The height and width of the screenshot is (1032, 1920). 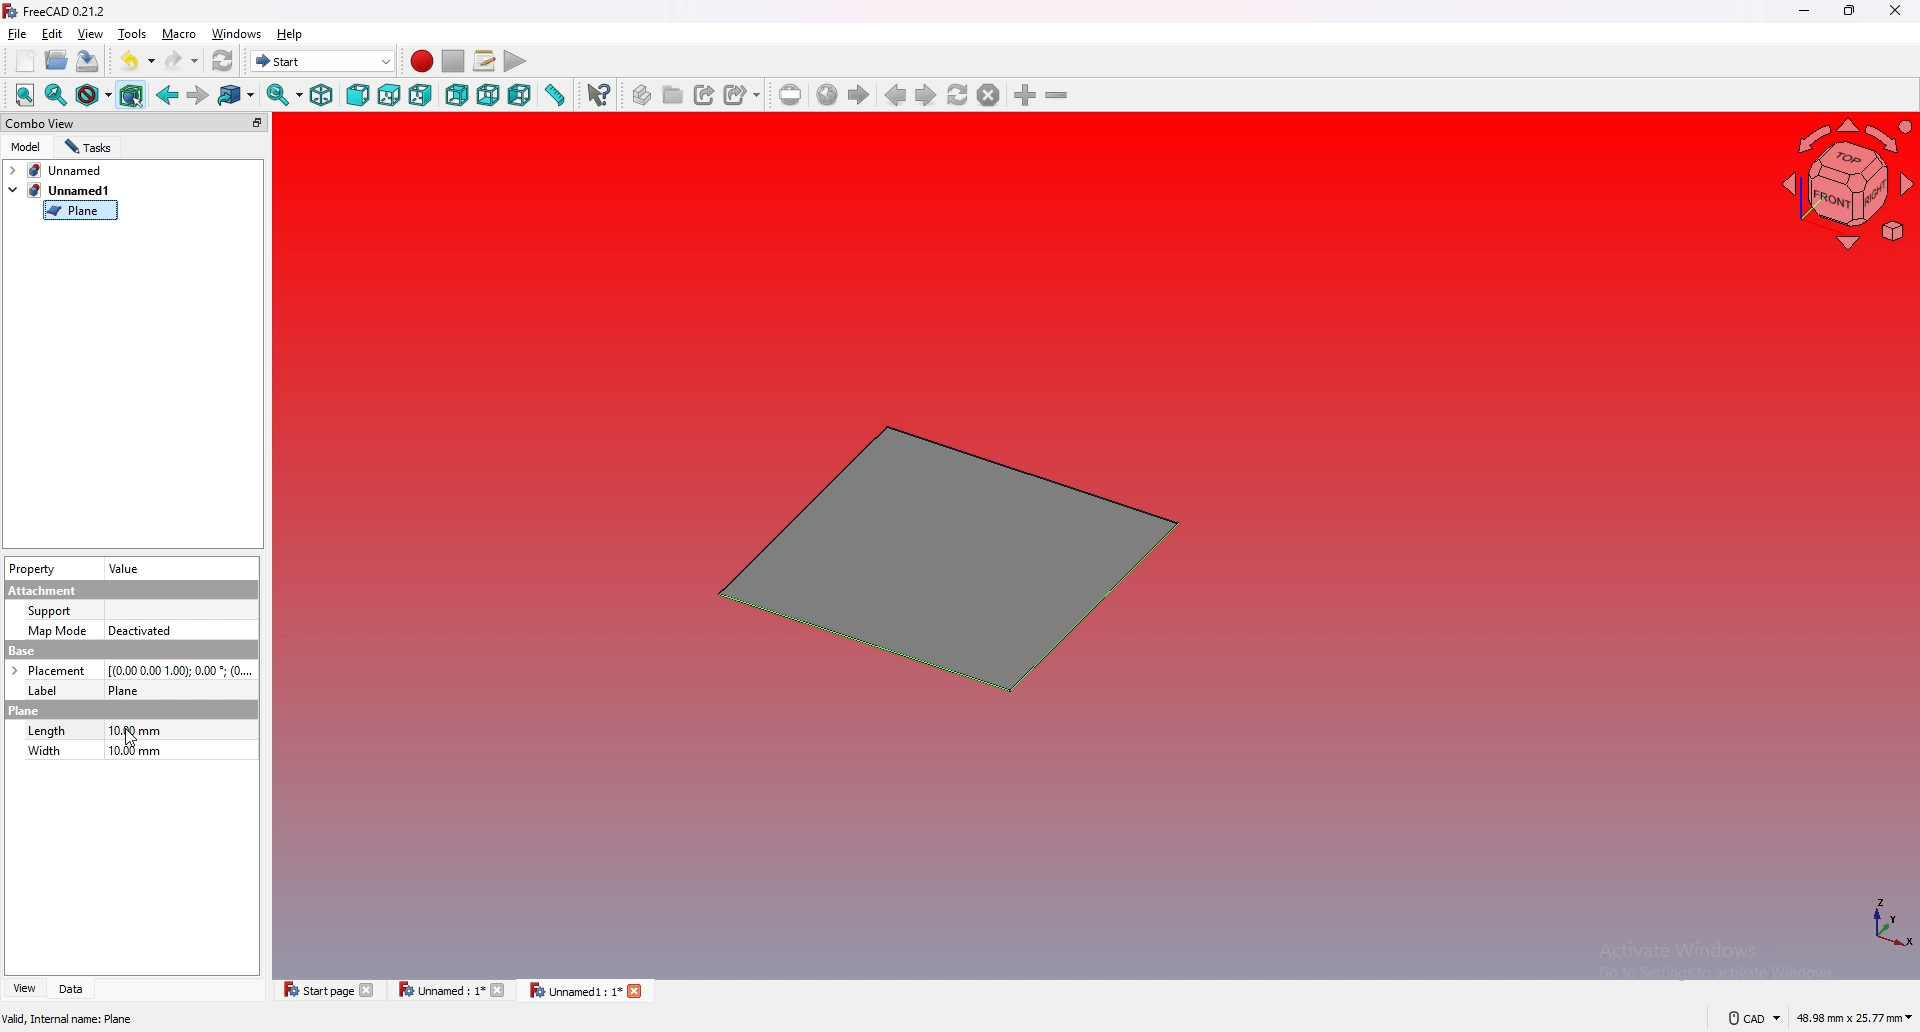 I want to click on model, so click(x=27, y=147).